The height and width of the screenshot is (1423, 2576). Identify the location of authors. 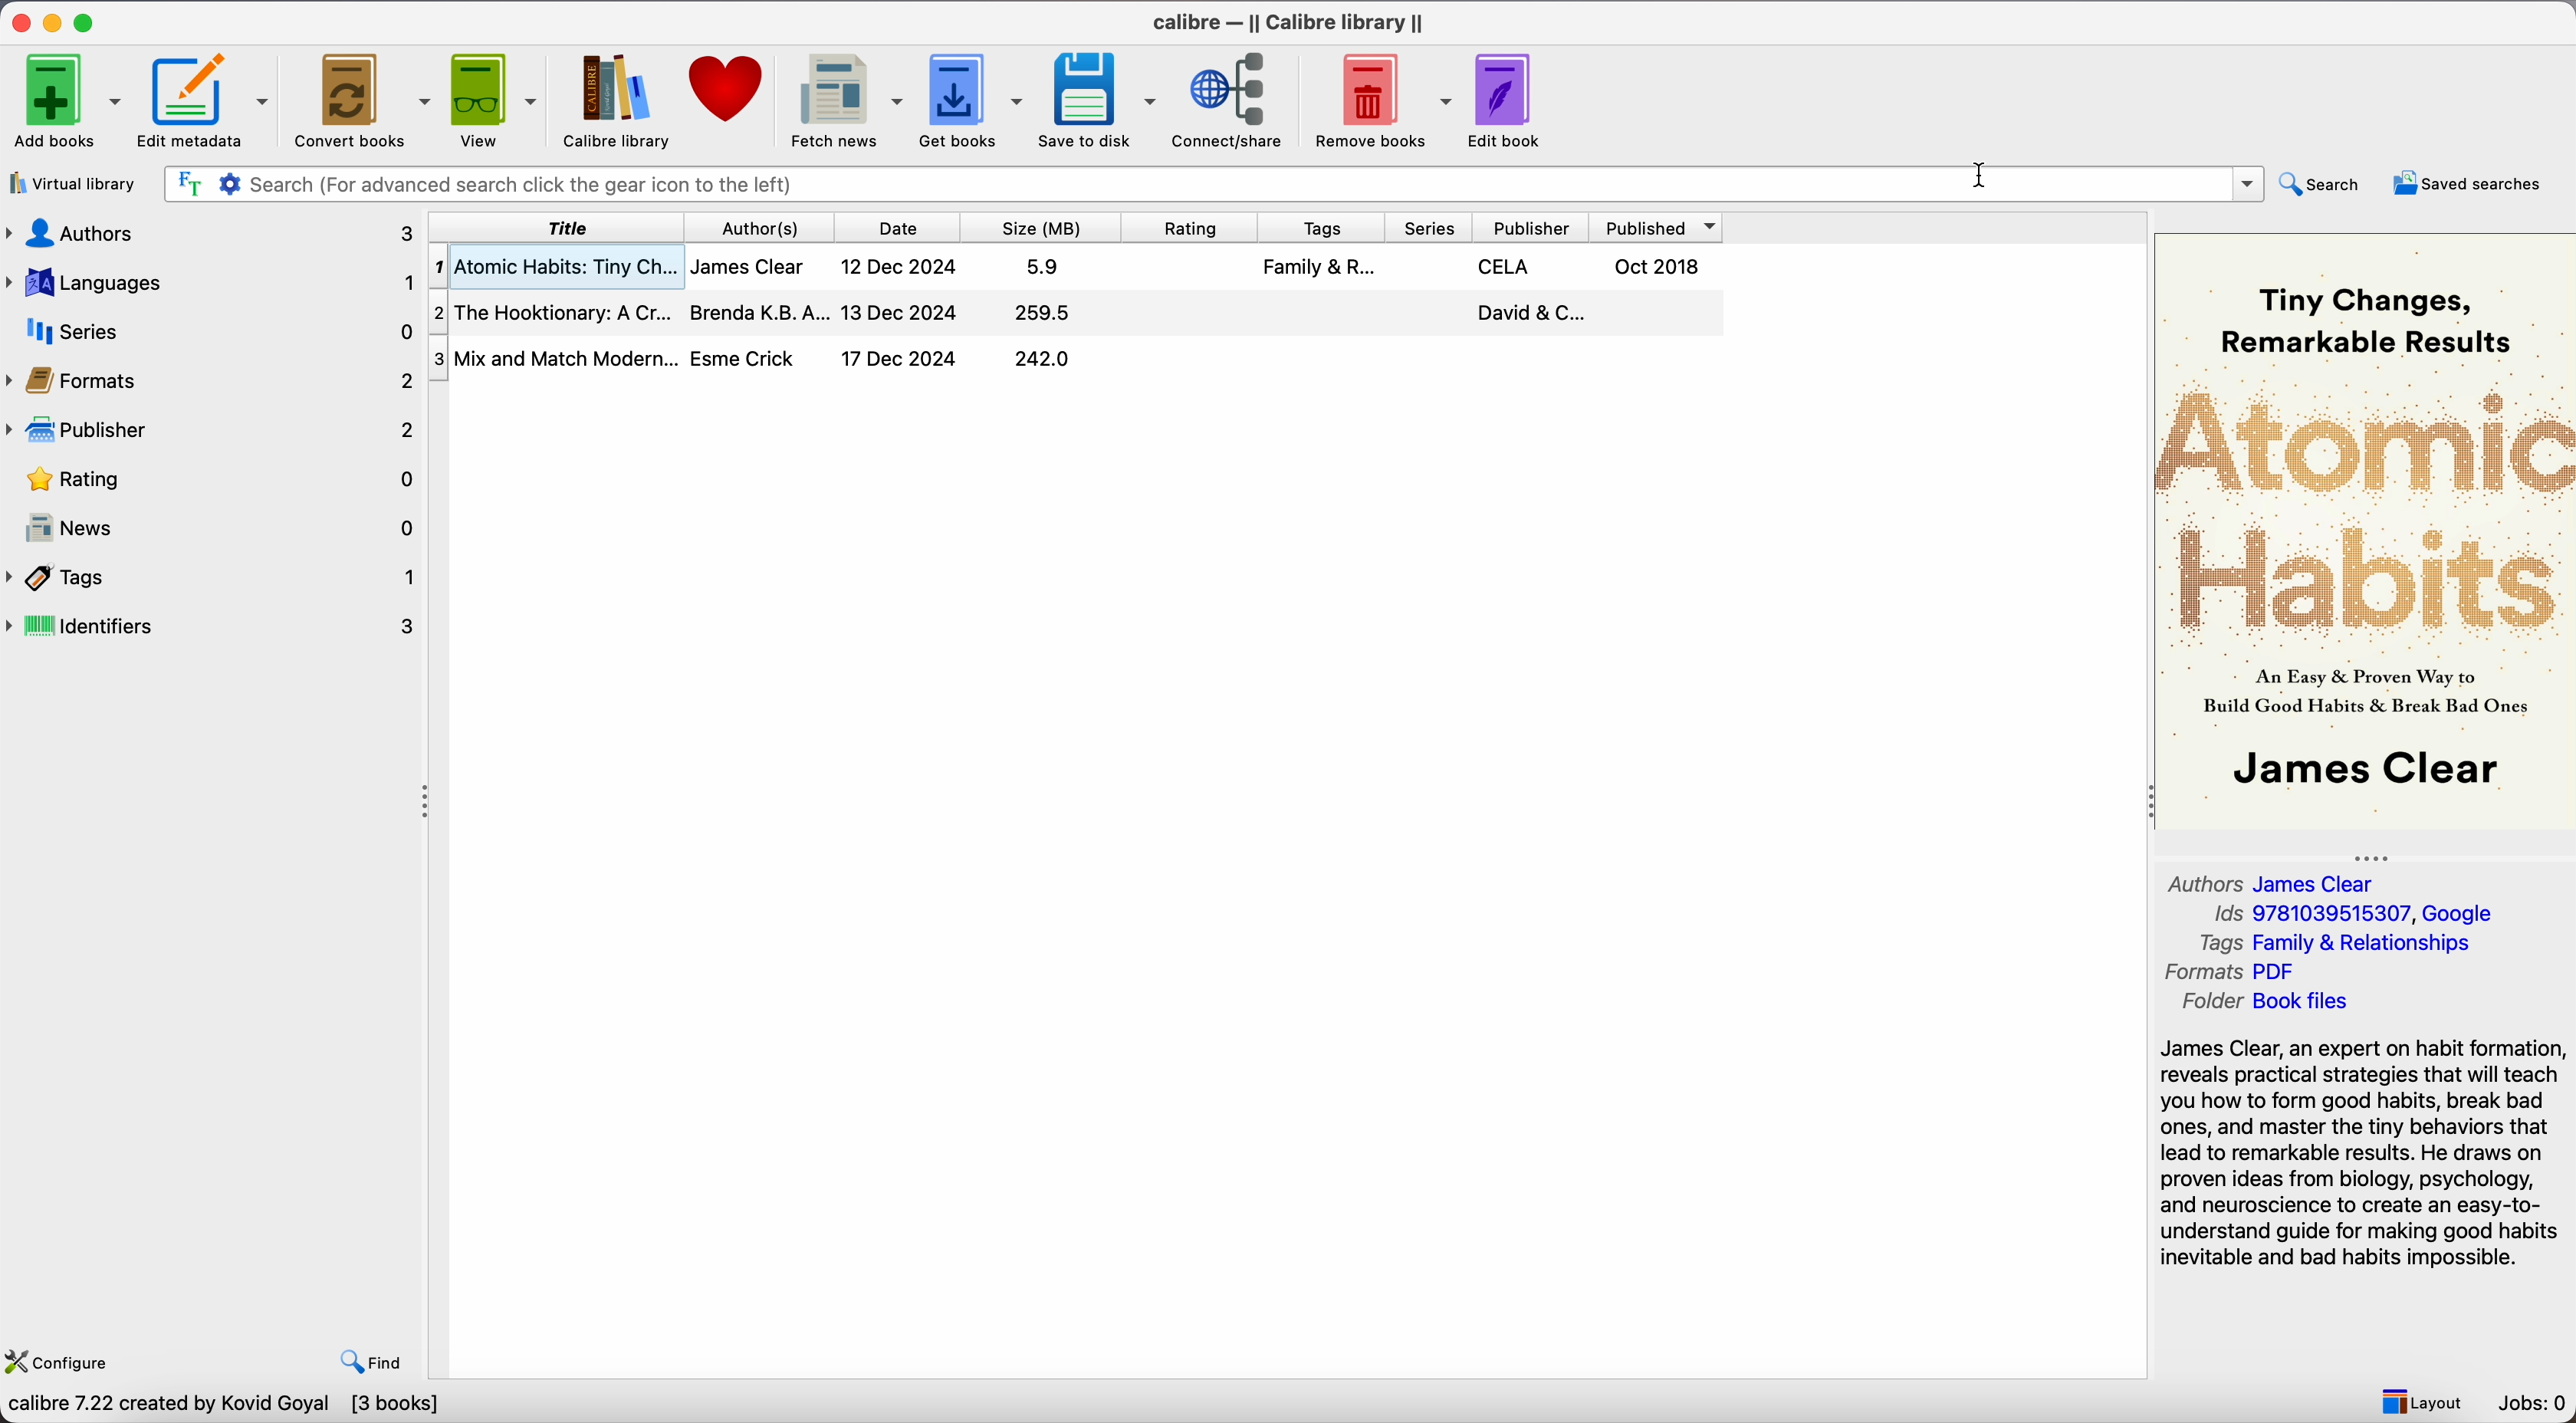
(769, 228).